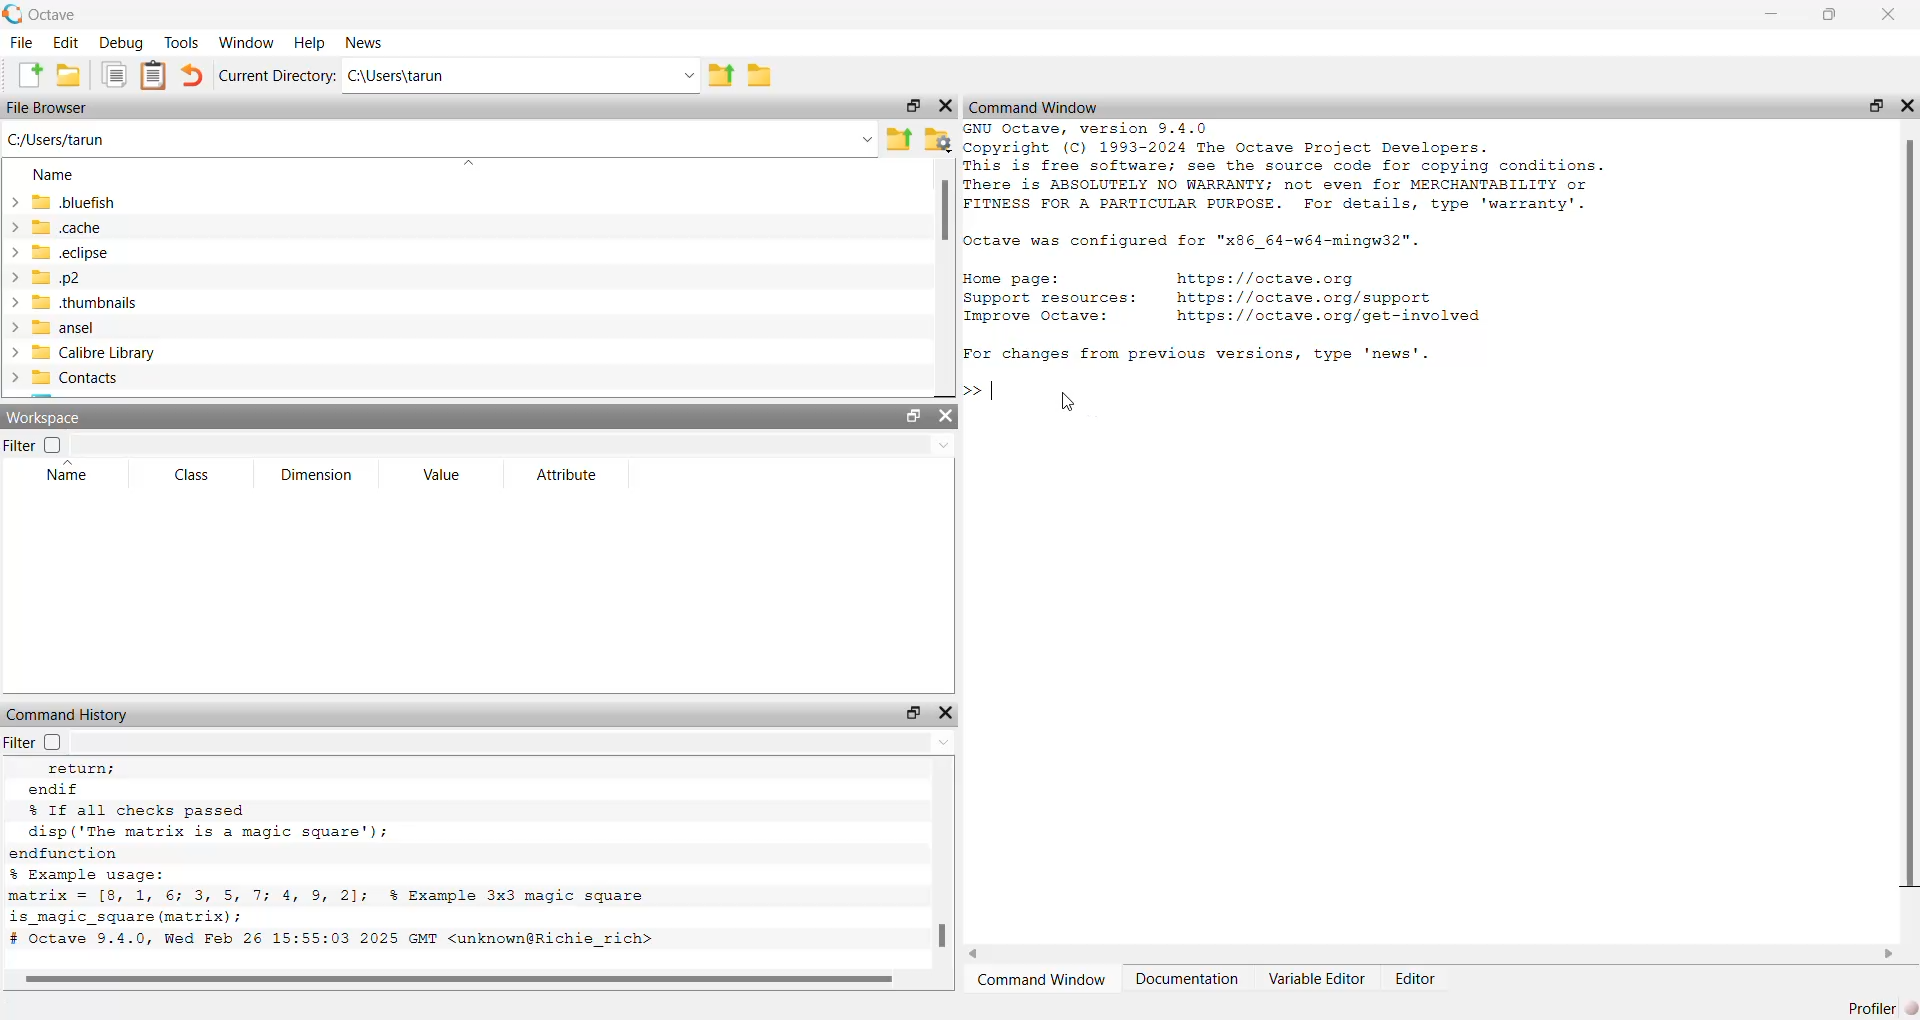 The height and width of the screenshot is (1020, 1920). What do you see at coordinates (720, 77) in the screenshot?
I see `previous folder` at bounding box center [720, 77].